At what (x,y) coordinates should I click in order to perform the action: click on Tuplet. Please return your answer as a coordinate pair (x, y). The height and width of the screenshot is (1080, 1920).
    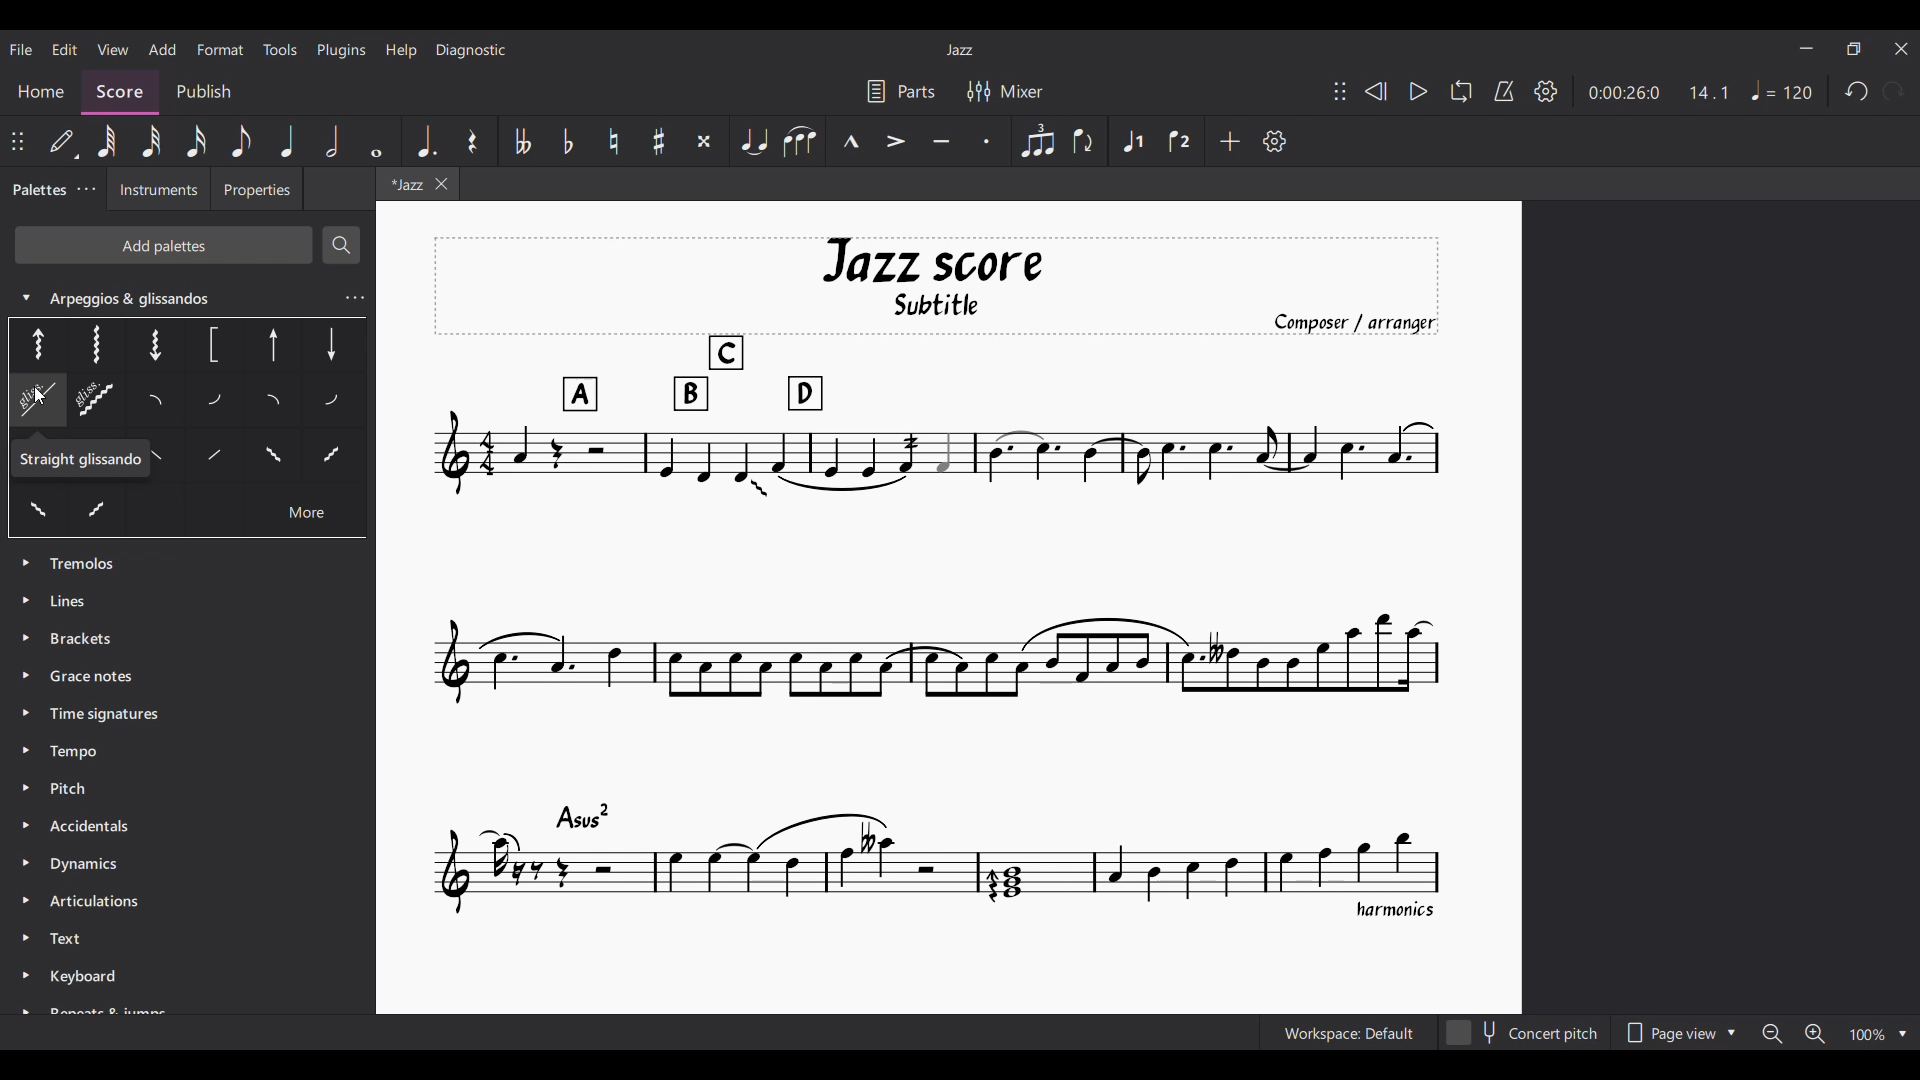
    Looking at the image, I should click on (1038, 142).